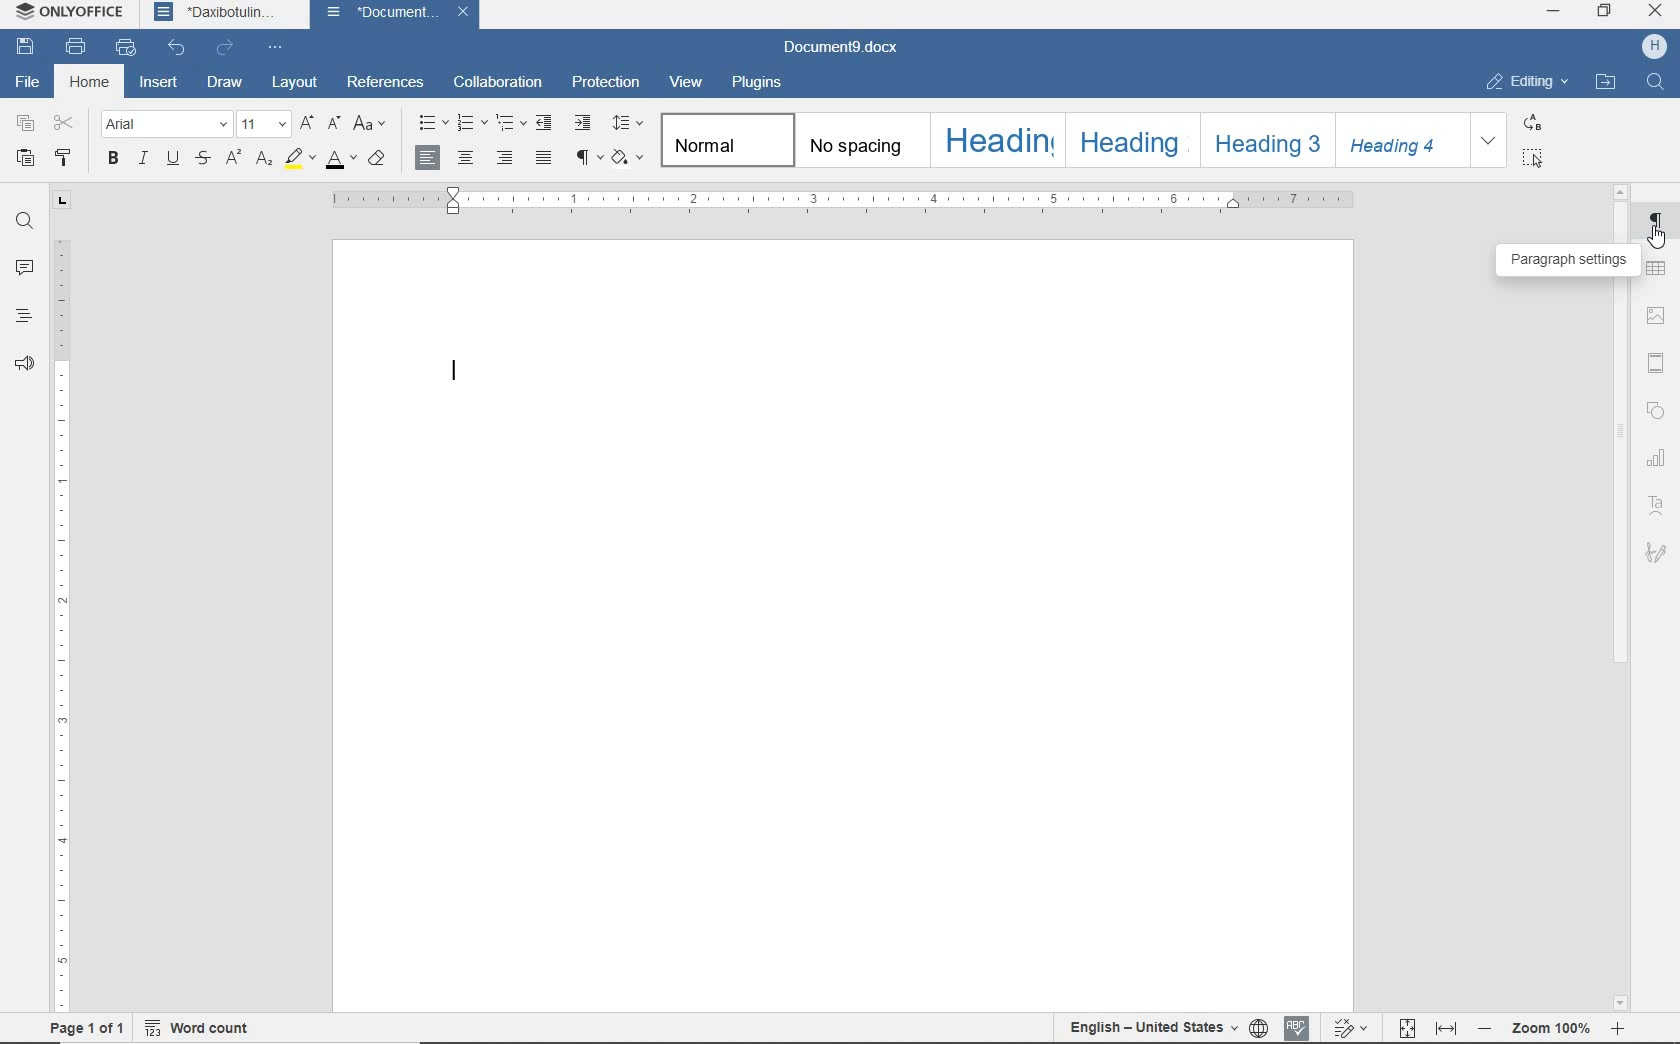 The image size is (1680, 1044). I want to click on shading, so click(629, 160).